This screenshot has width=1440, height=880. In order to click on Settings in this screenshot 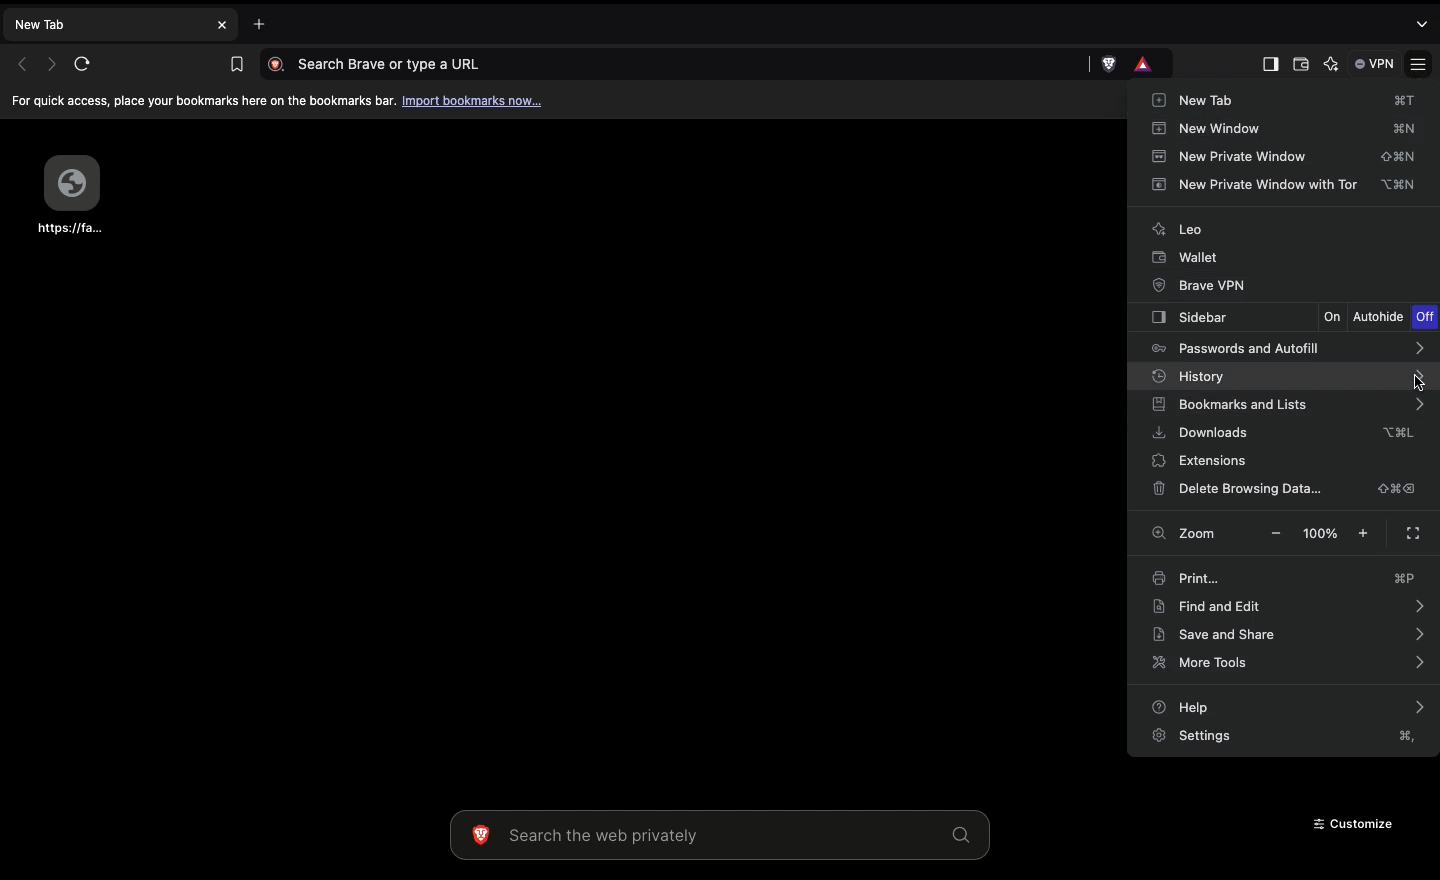, I will do `click(1287, 735)`.